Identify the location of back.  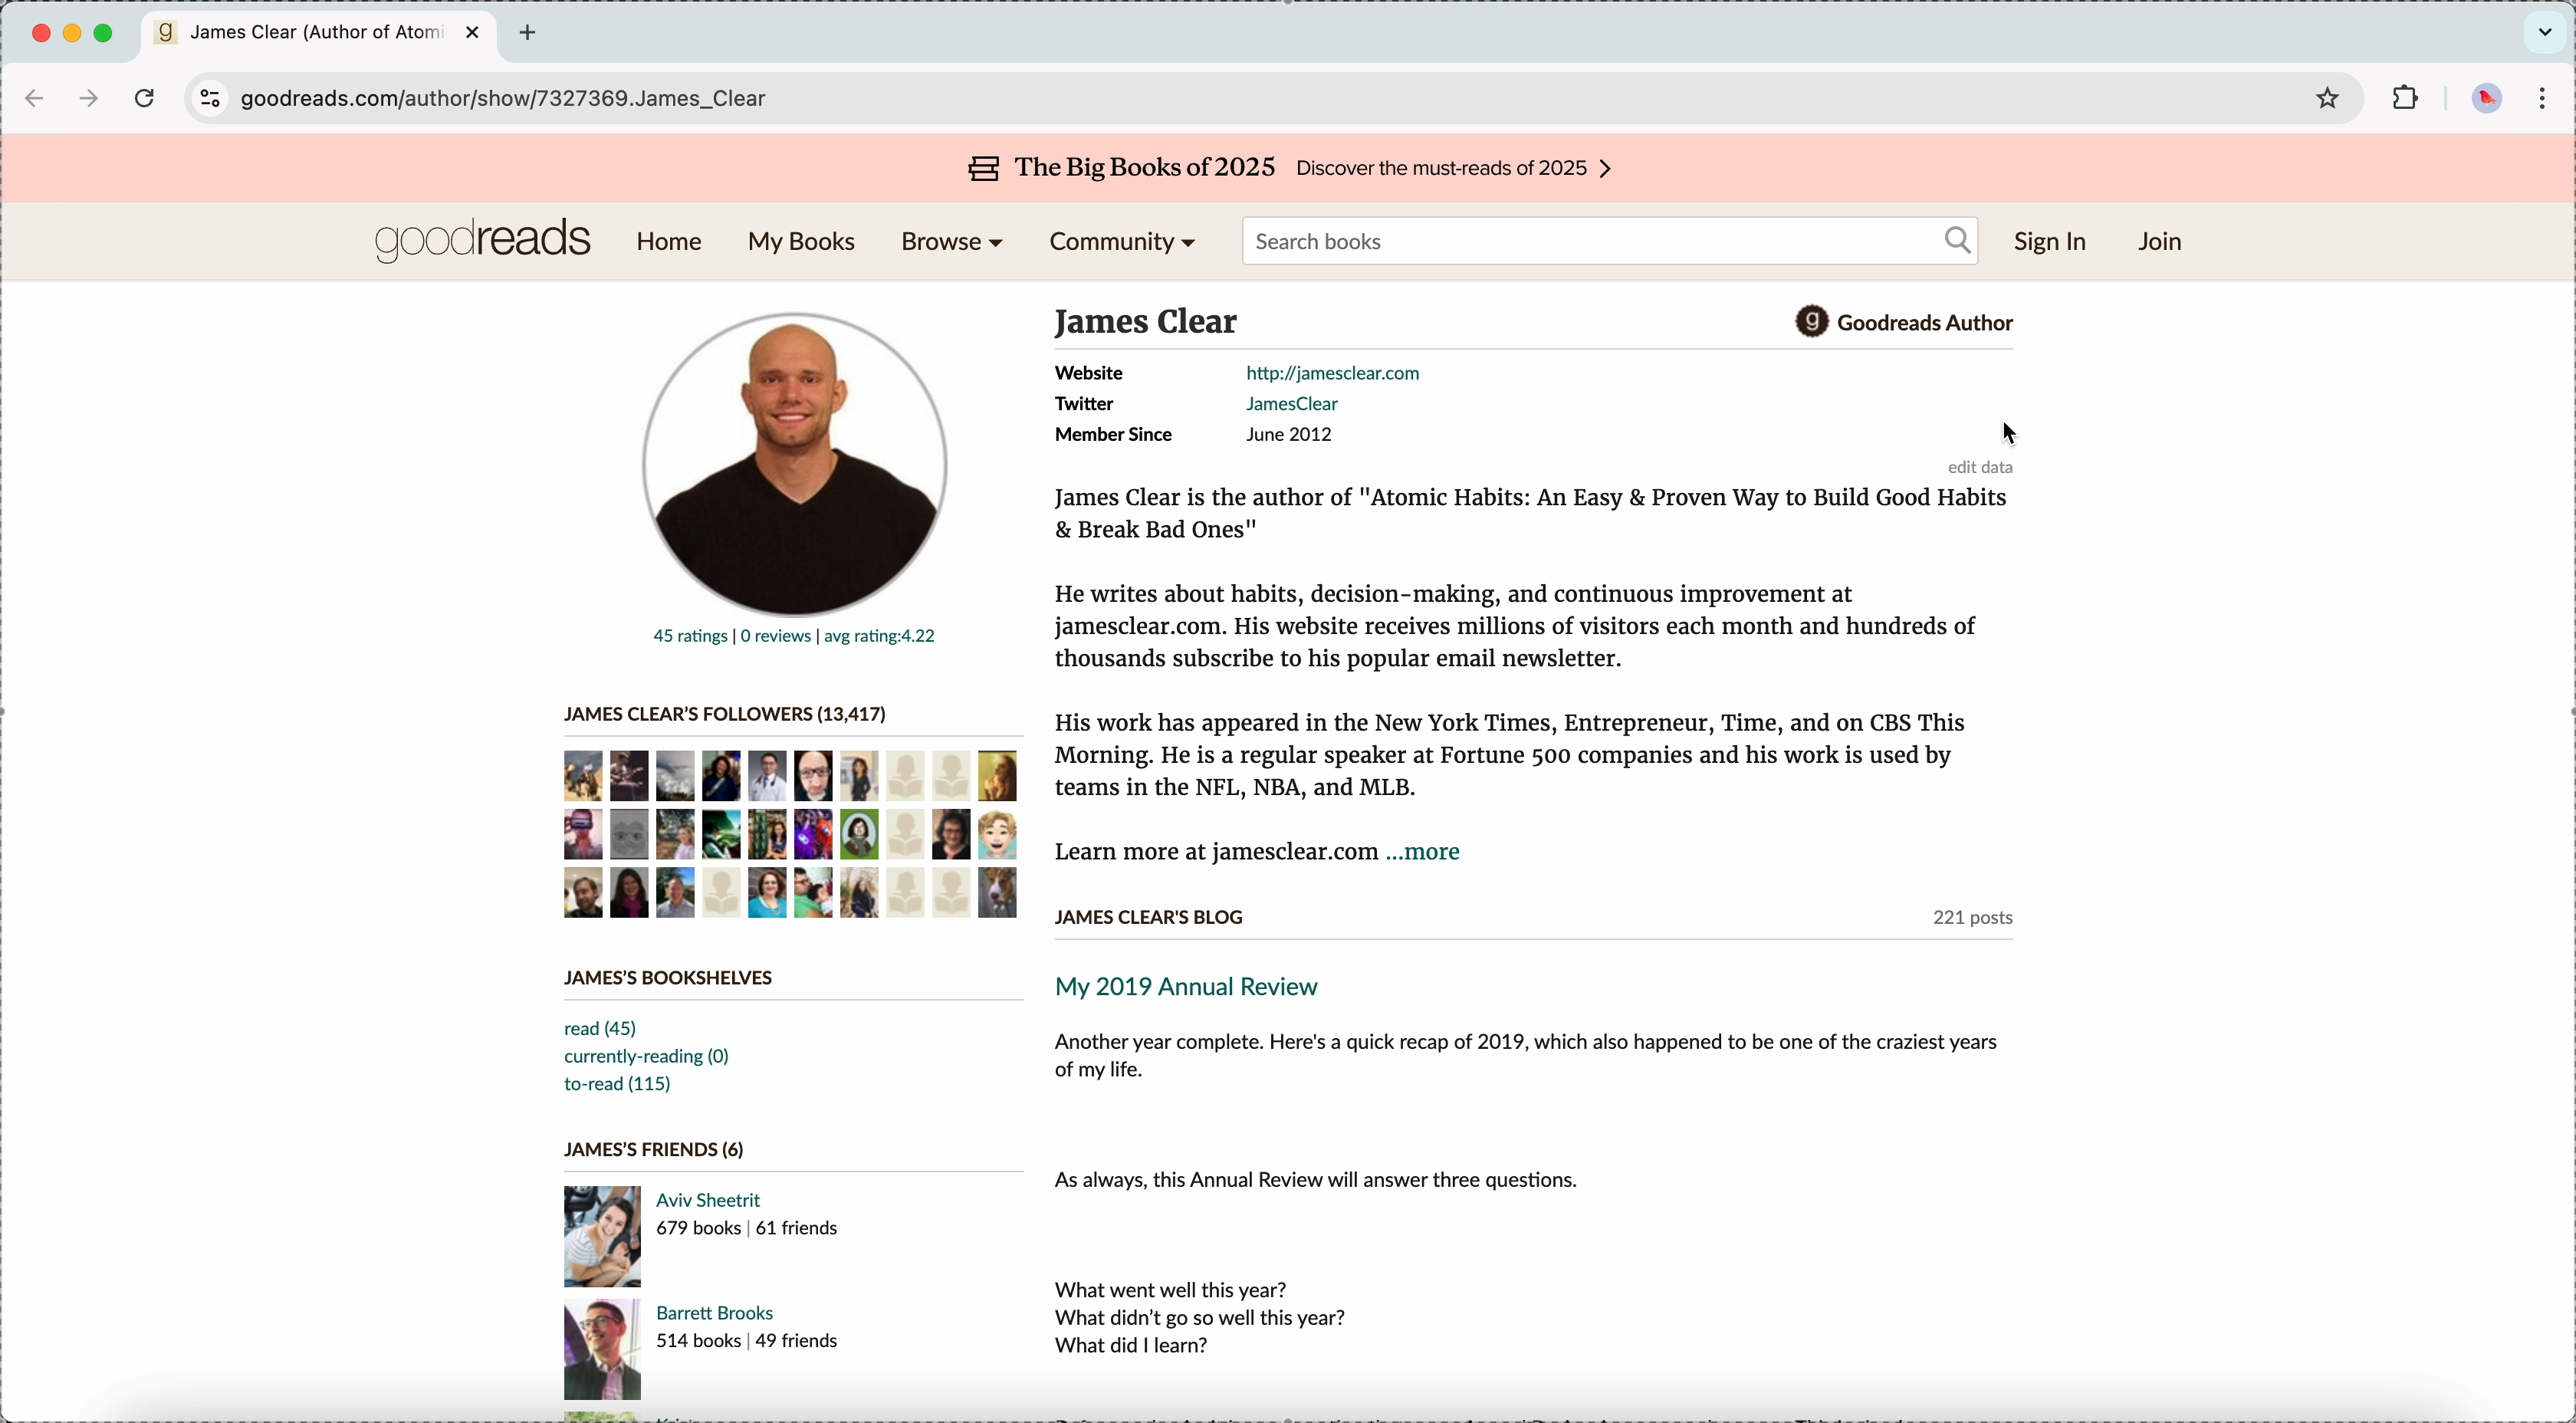
(39, 100).